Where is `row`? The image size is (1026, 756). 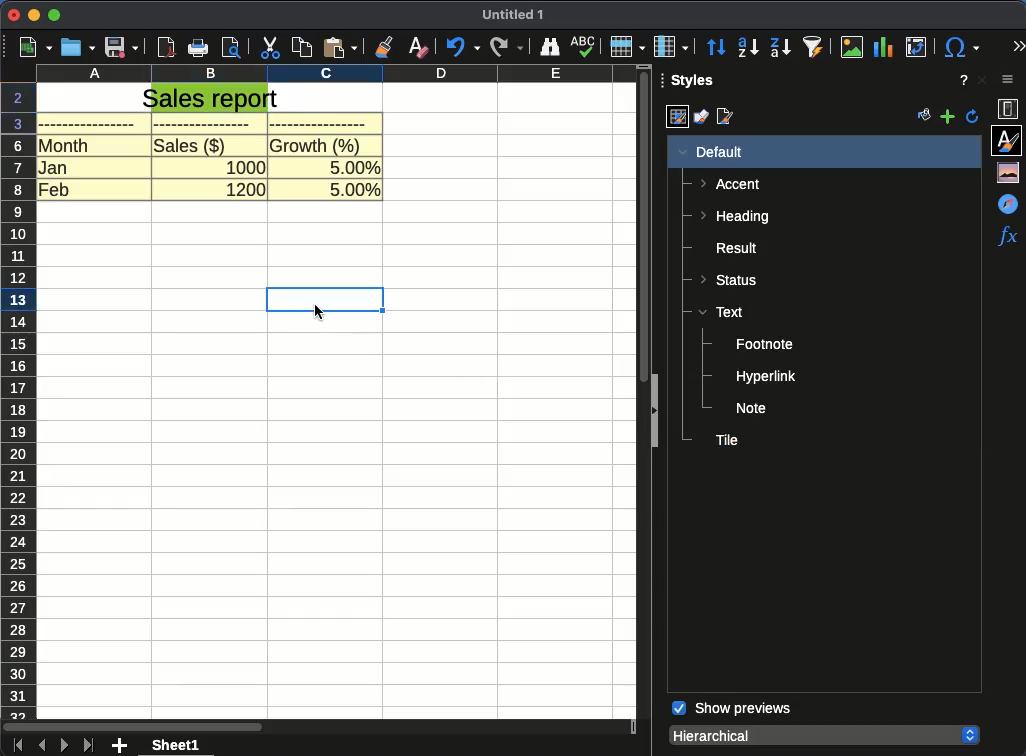
row is located at coordinates (627, 46).